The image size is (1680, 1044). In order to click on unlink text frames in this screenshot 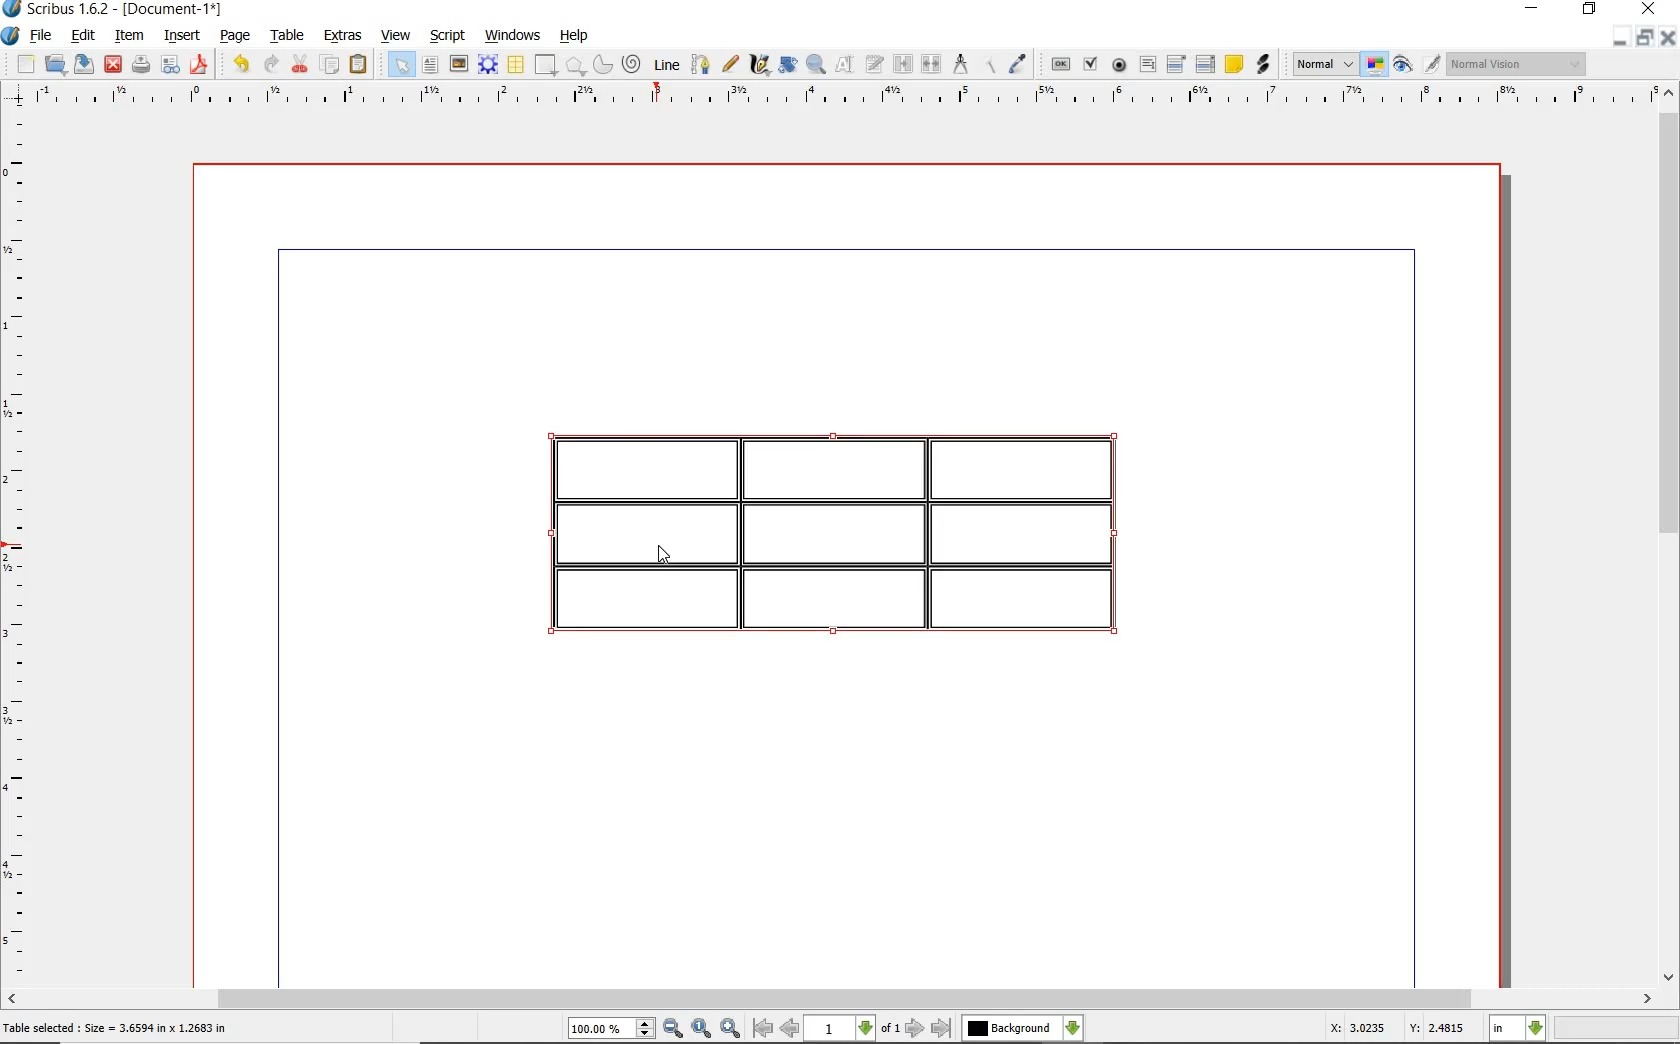, I will do `click(932, 64)`.